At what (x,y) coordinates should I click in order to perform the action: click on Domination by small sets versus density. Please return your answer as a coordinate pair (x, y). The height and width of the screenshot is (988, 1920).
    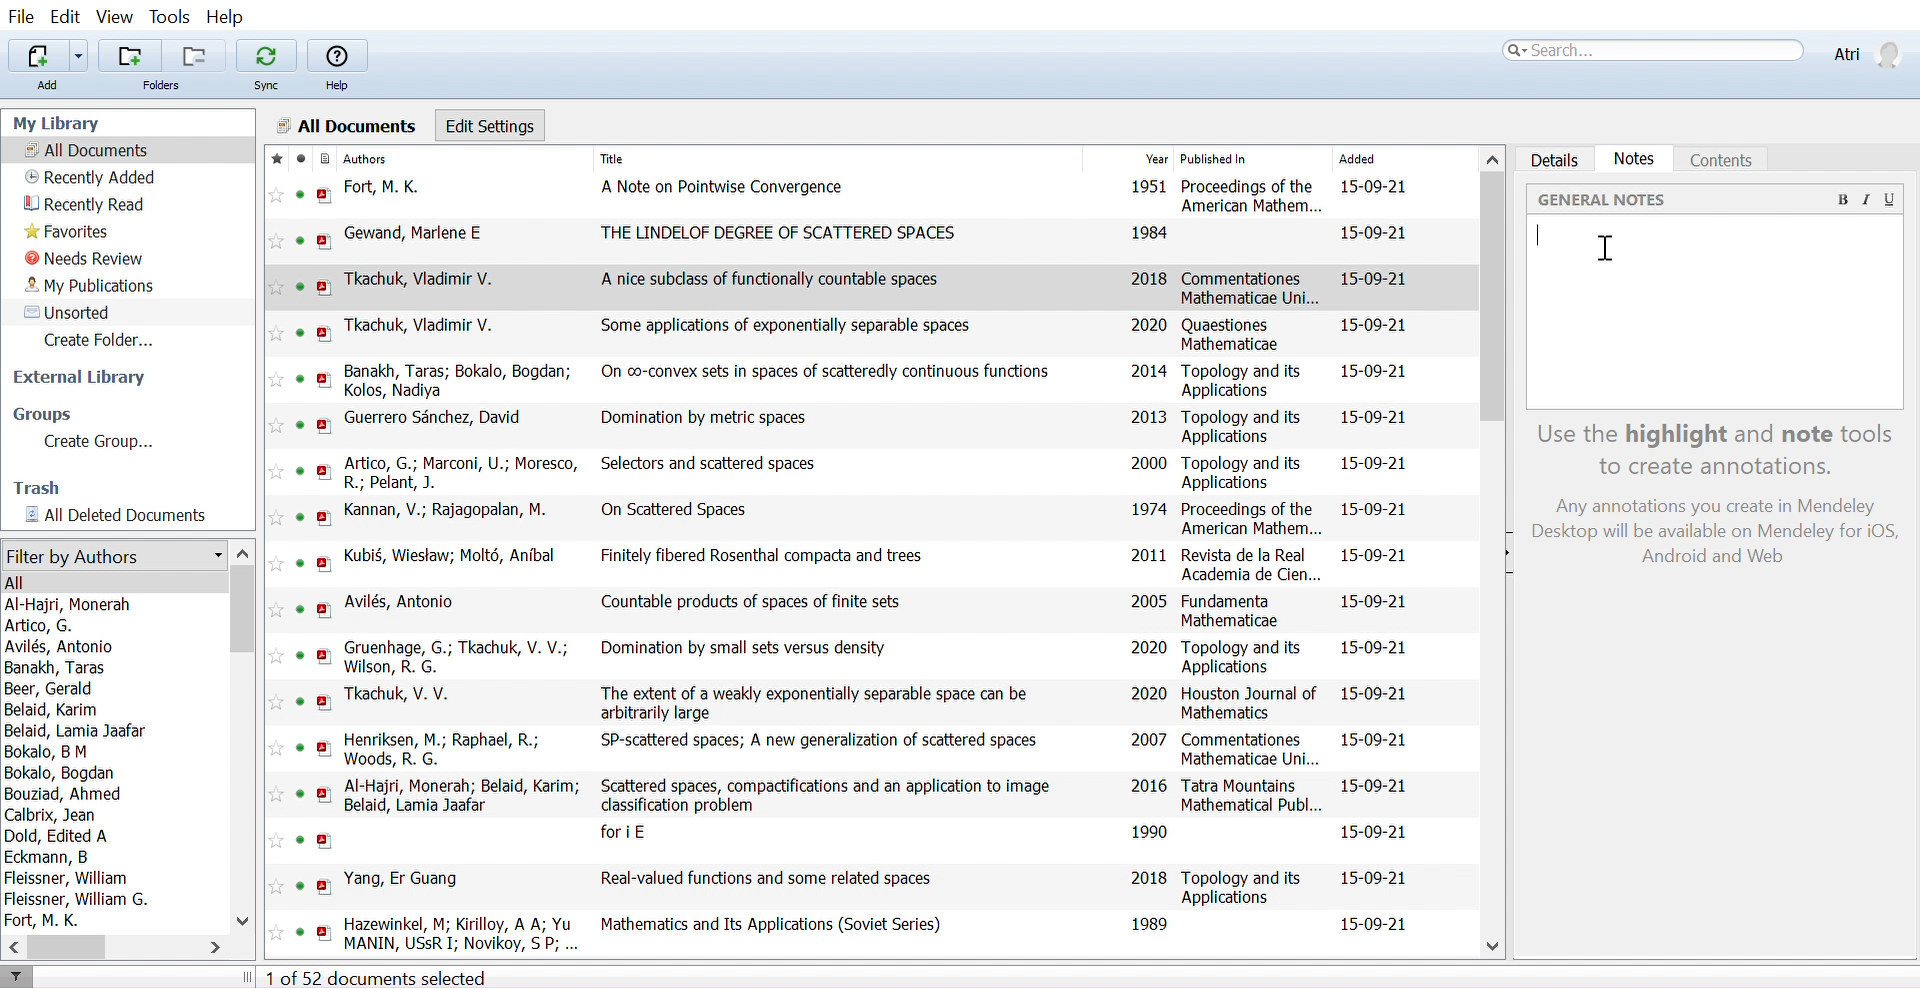
    Looking at the image, I should click on (746, 649).